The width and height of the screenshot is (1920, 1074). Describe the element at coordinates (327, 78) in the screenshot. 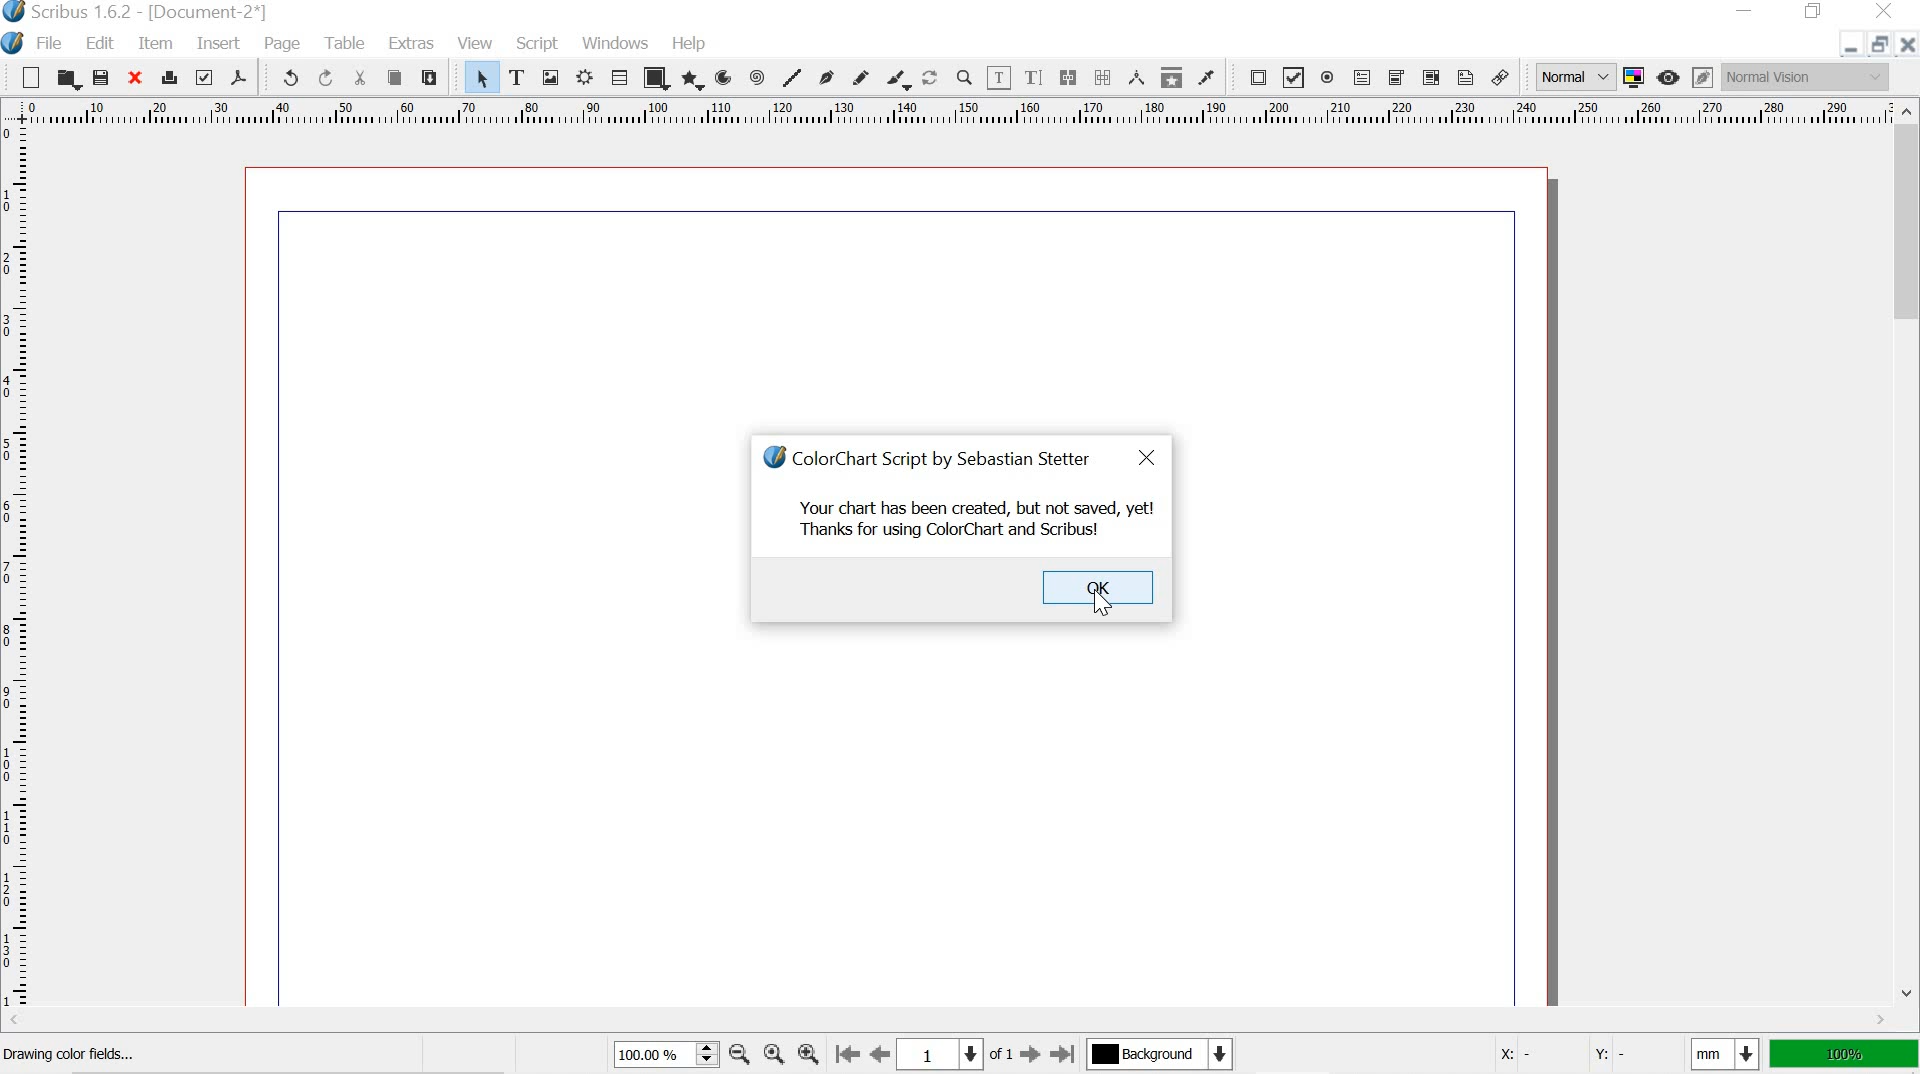

I see `redo` at that location.